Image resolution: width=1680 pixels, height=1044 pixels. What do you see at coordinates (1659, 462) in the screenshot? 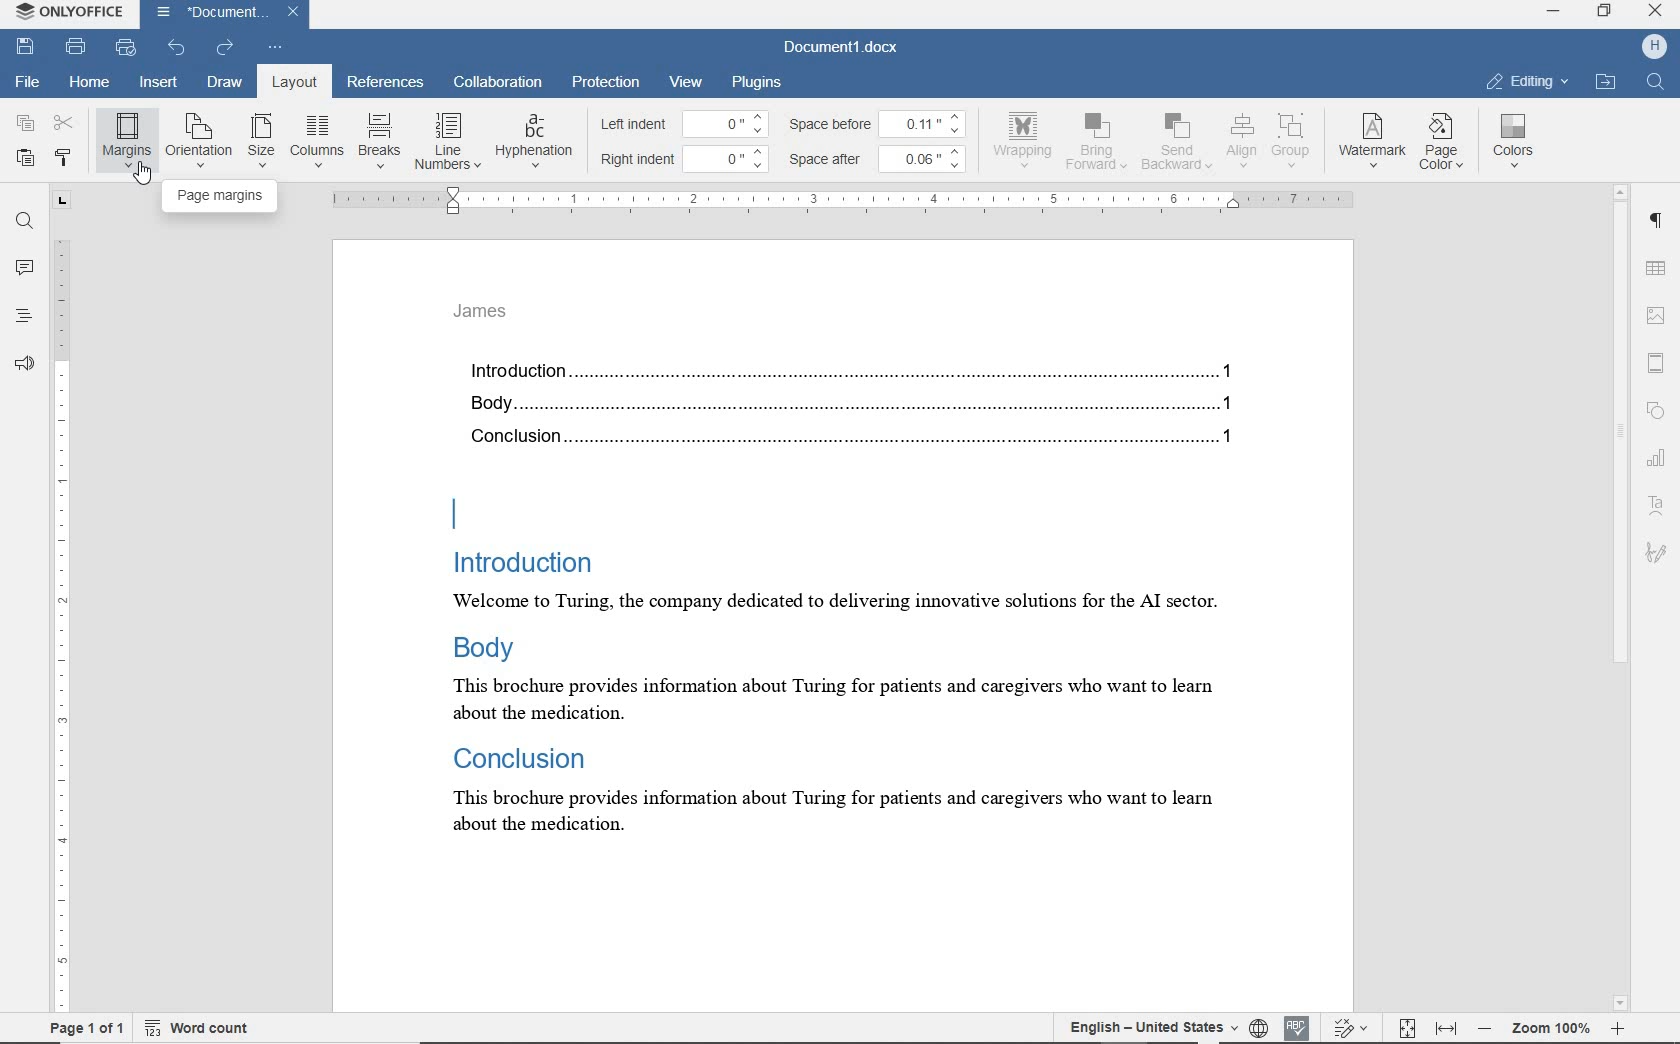
I see `chart` at bounding box center [1659, 462].